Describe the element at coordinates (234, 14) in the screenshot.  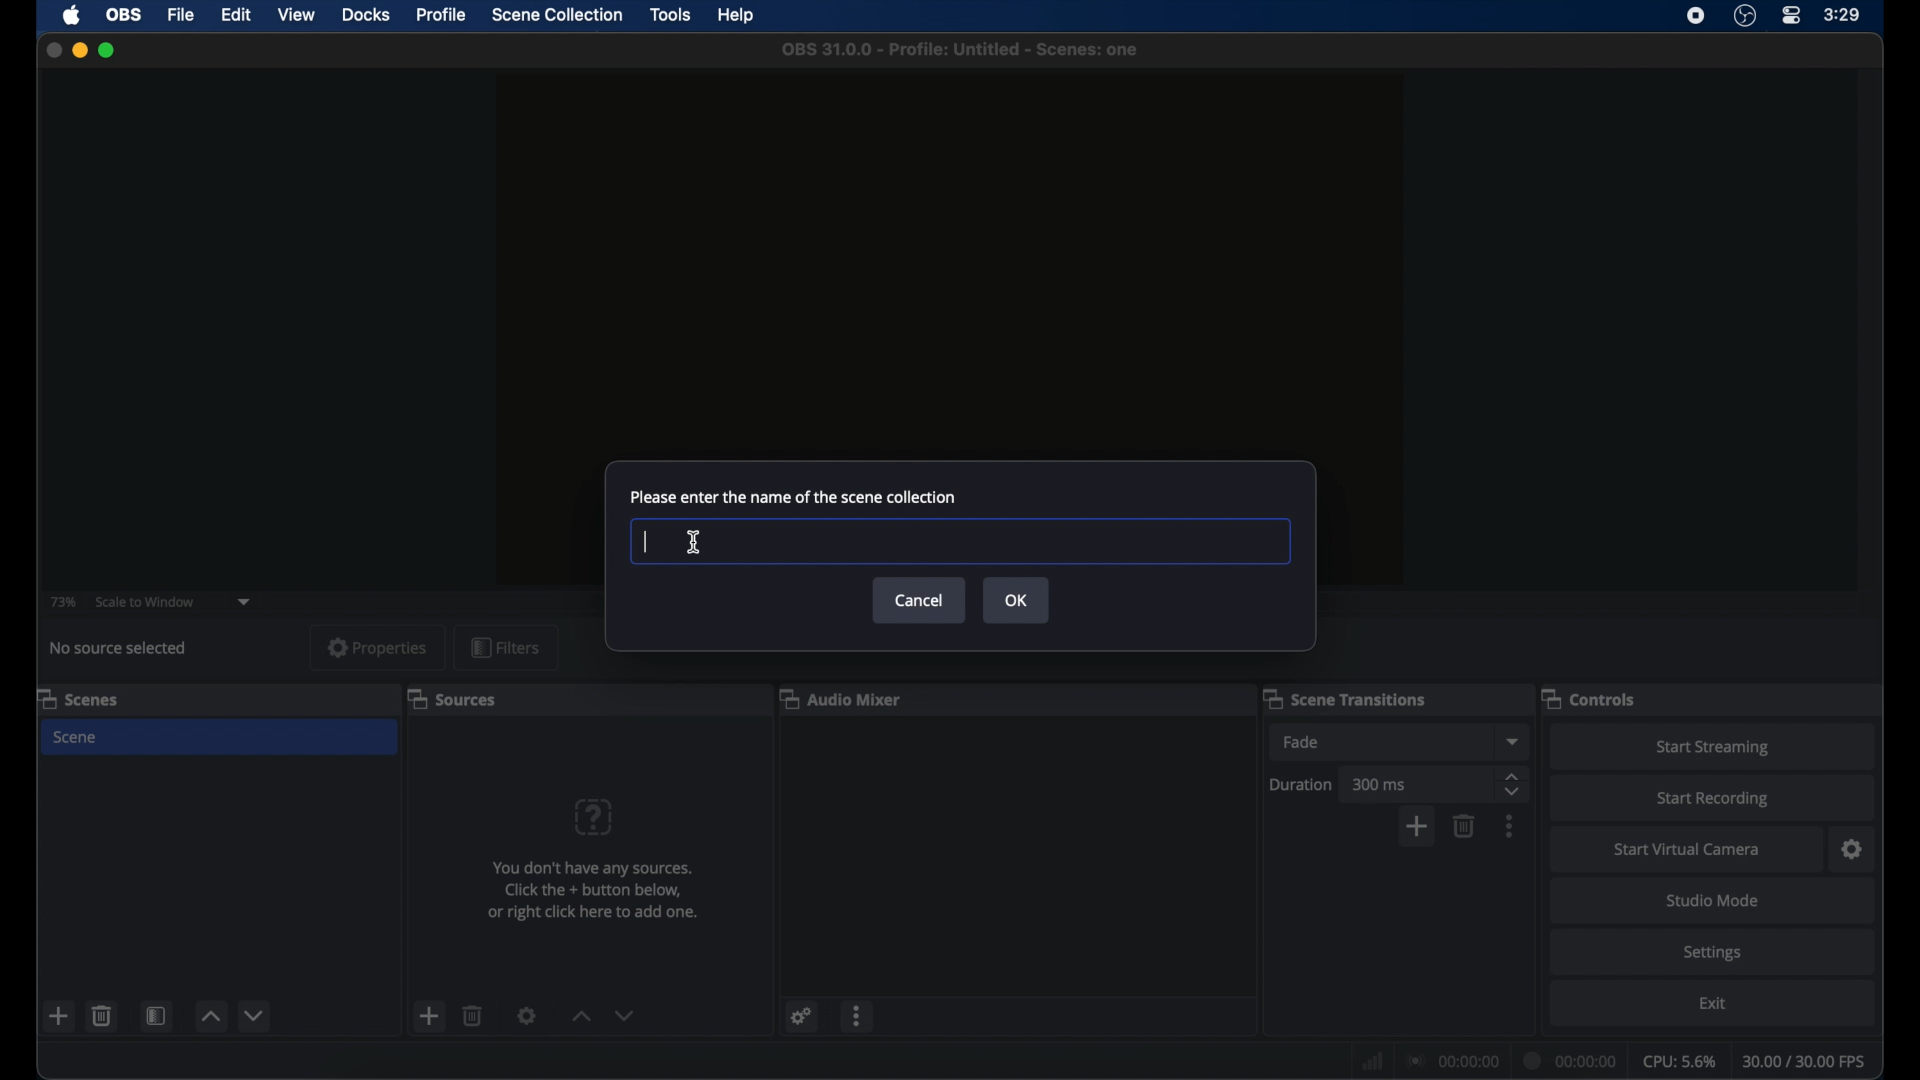
I see `edit` at that location.